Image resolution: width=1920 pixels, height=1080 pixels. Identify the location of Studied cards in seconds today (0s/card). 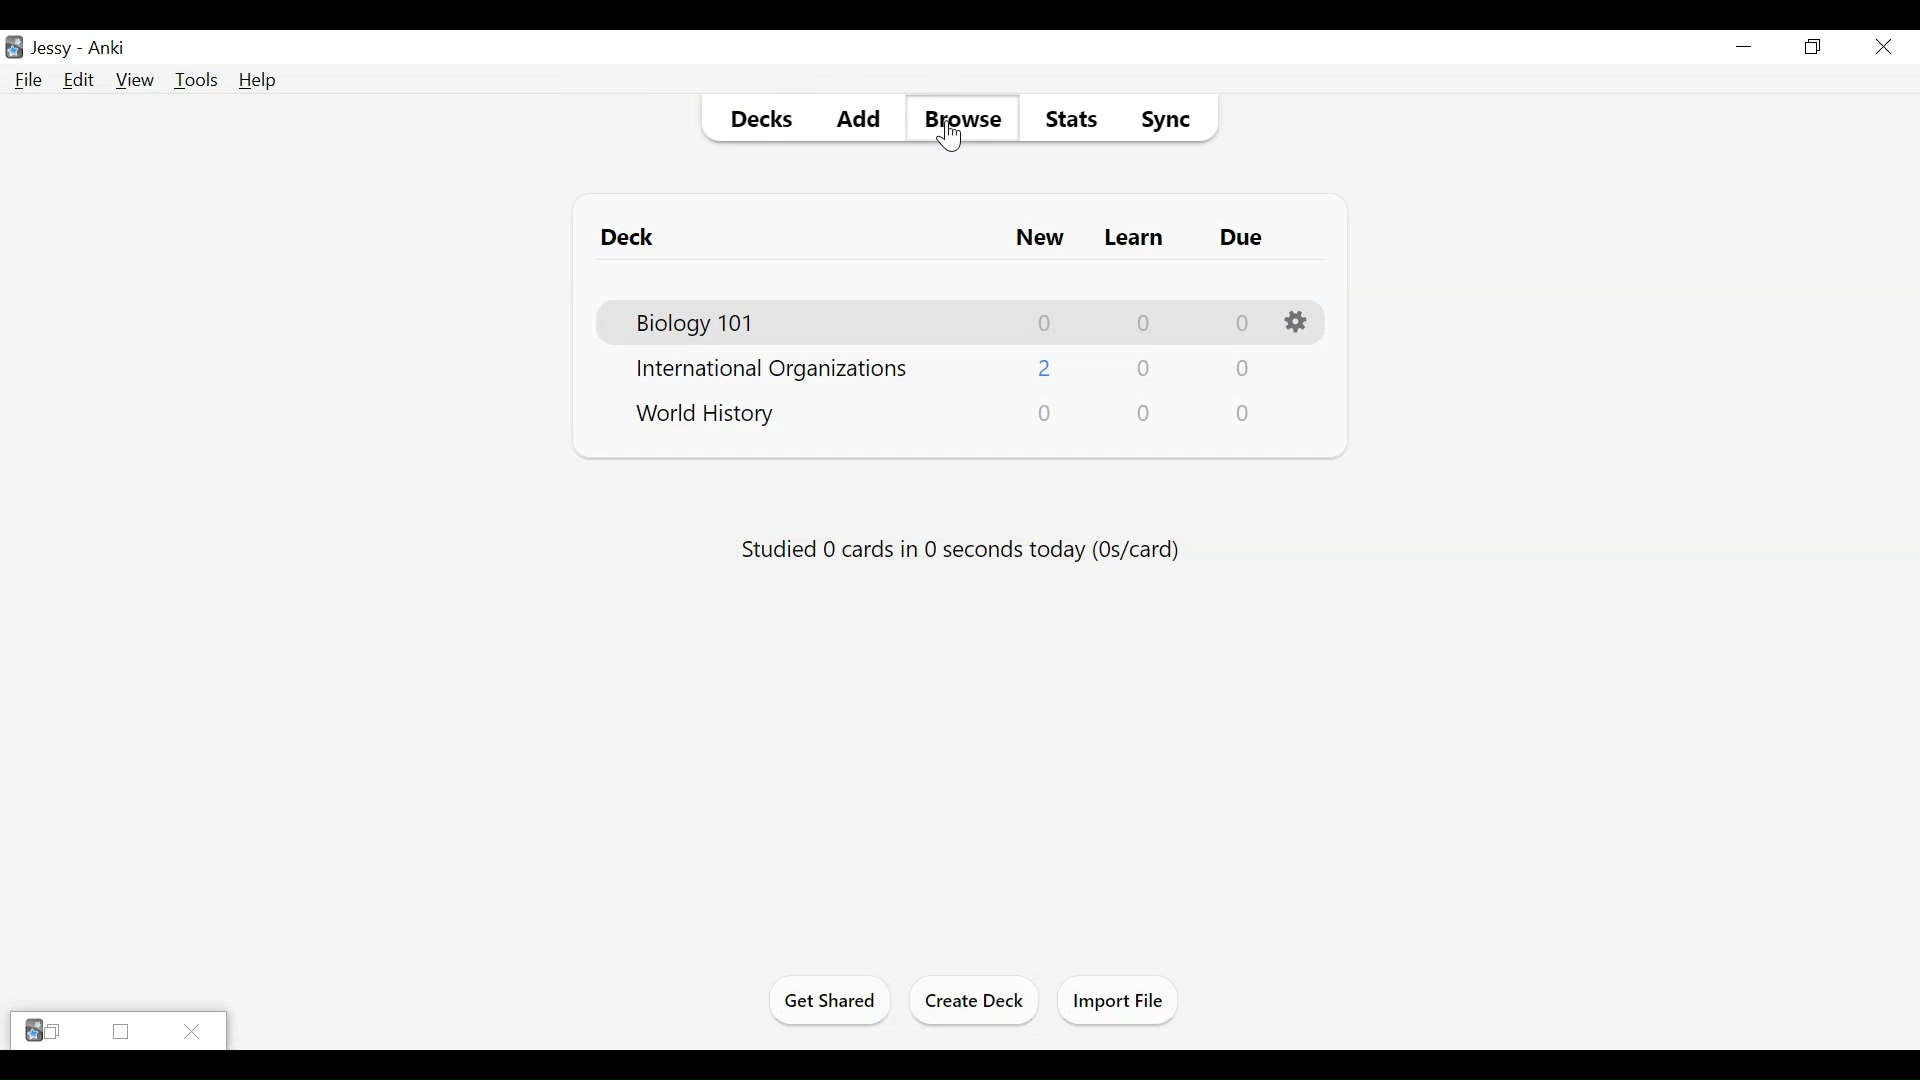
(961, 550).